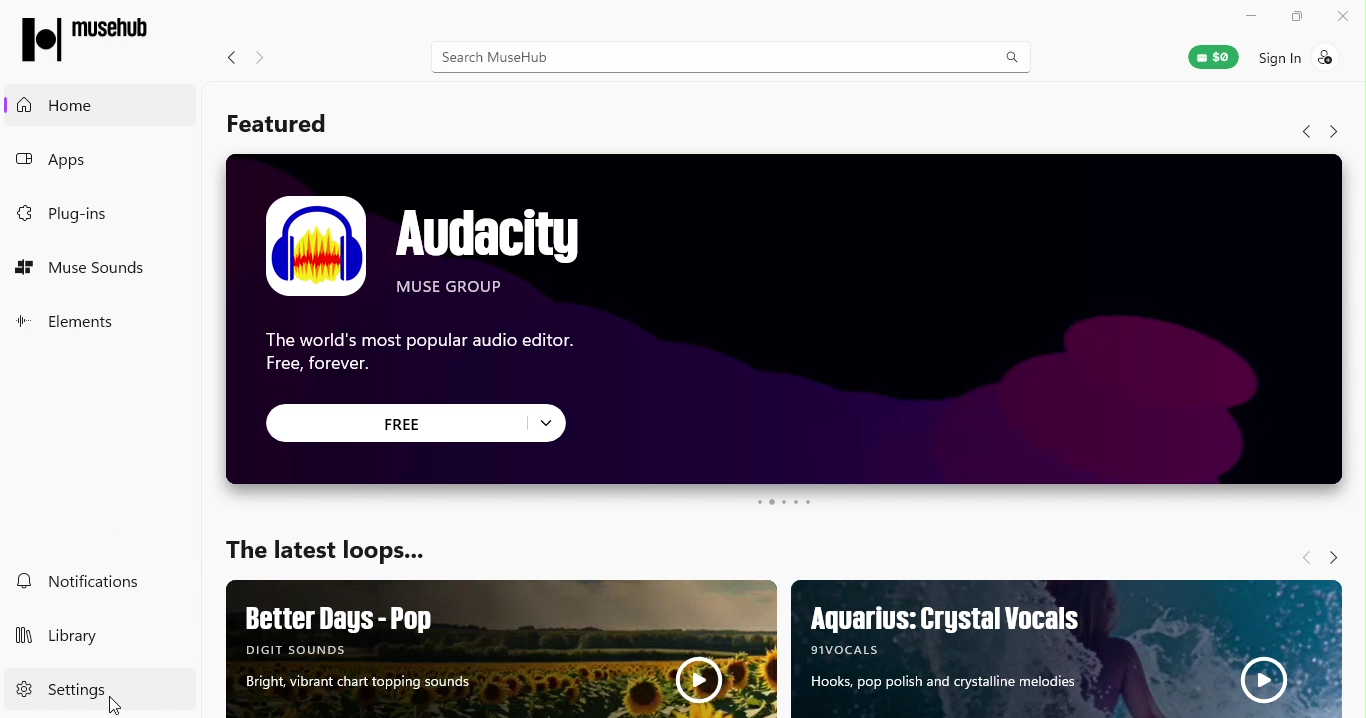 This screenshot has width=1366, height=718. What do you see at coordinates (498, 649) in the screenshot?
I see `Better days-pop ad` at bounding box center [498, 649].